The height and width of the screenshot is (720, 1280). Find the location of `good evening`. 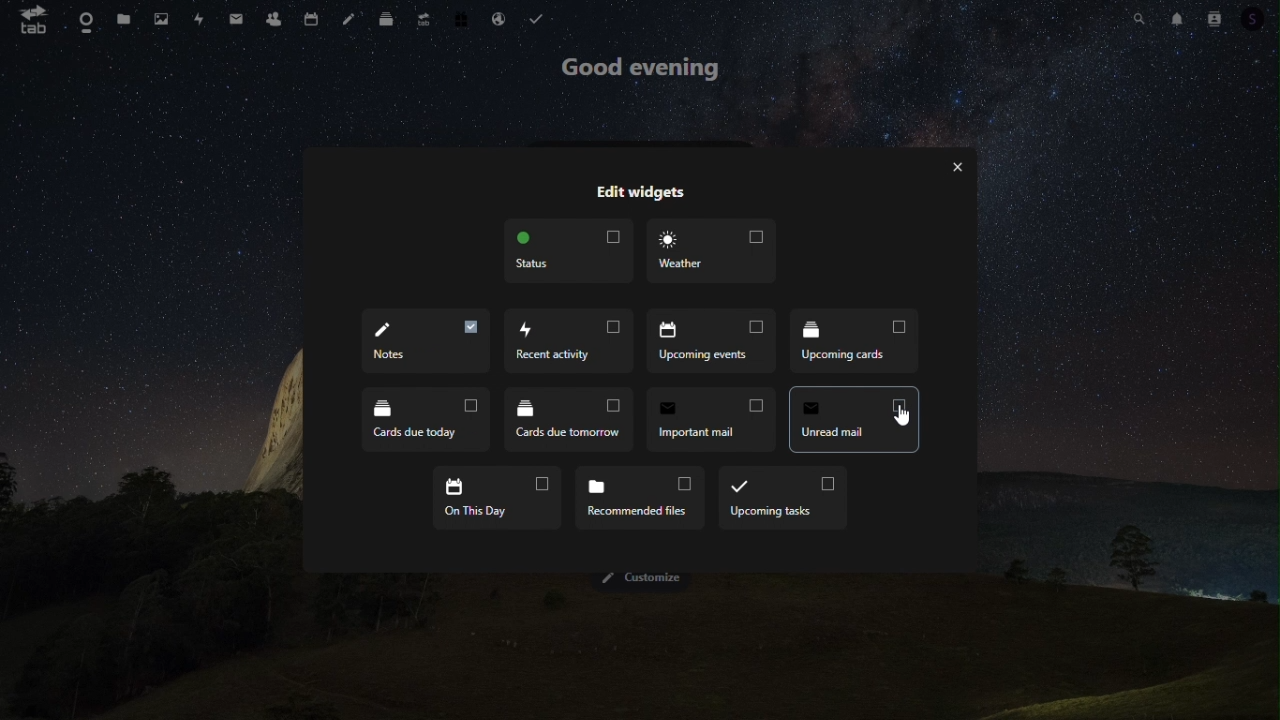

good evening is located at coordinates (645, 72).